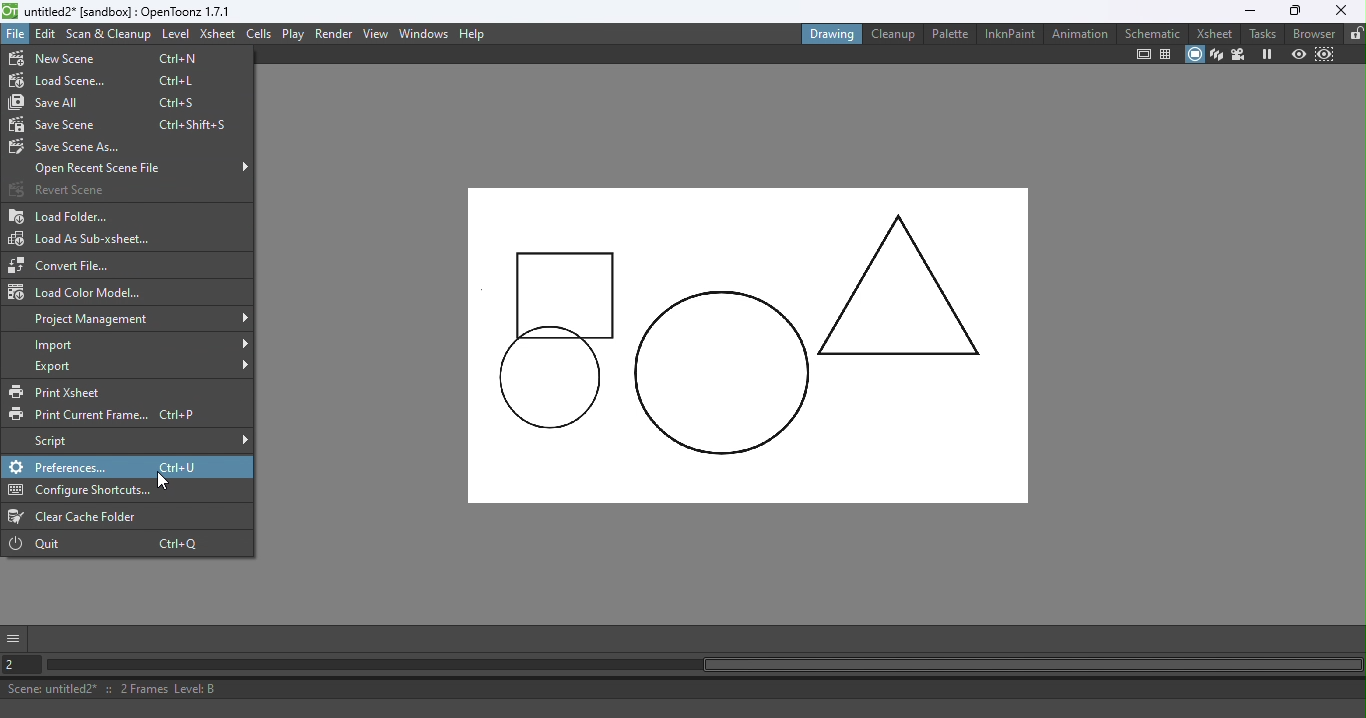  I want to click on Save all, so click(104, 101).